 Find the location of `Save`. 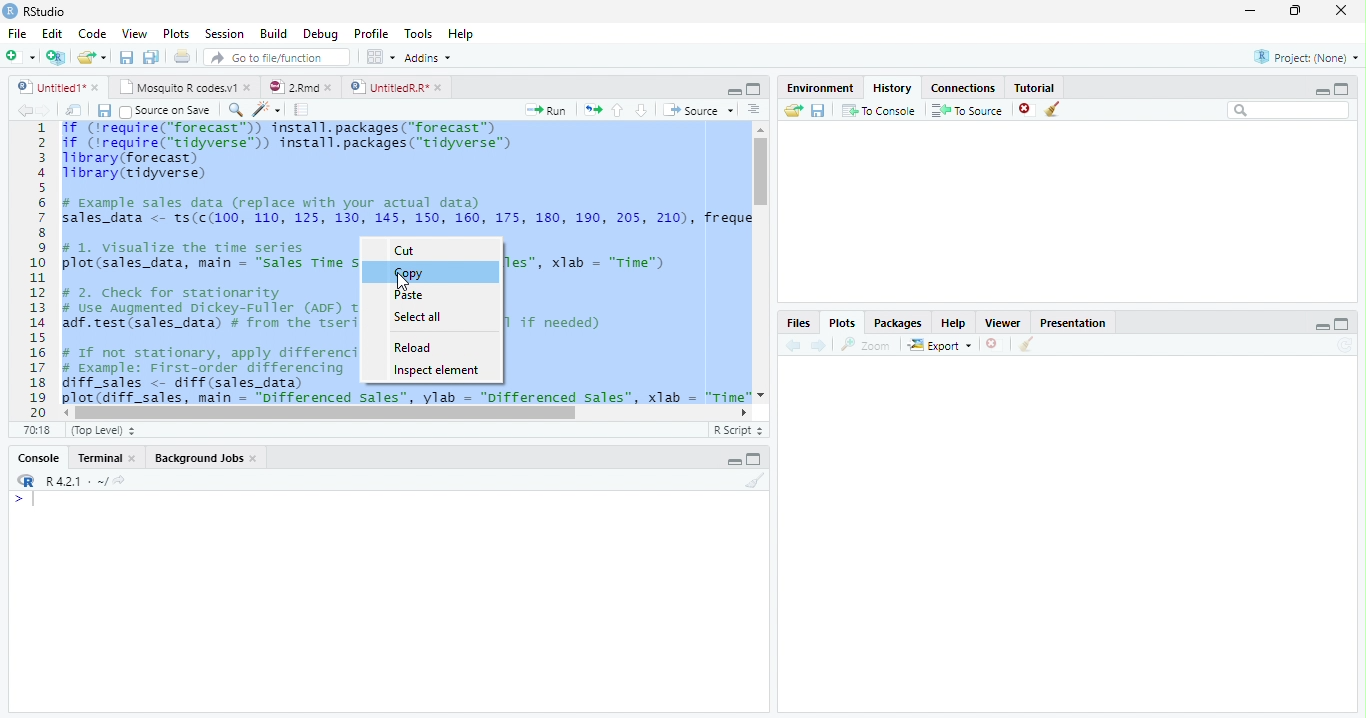

Save is located at coordinates (125, 56).